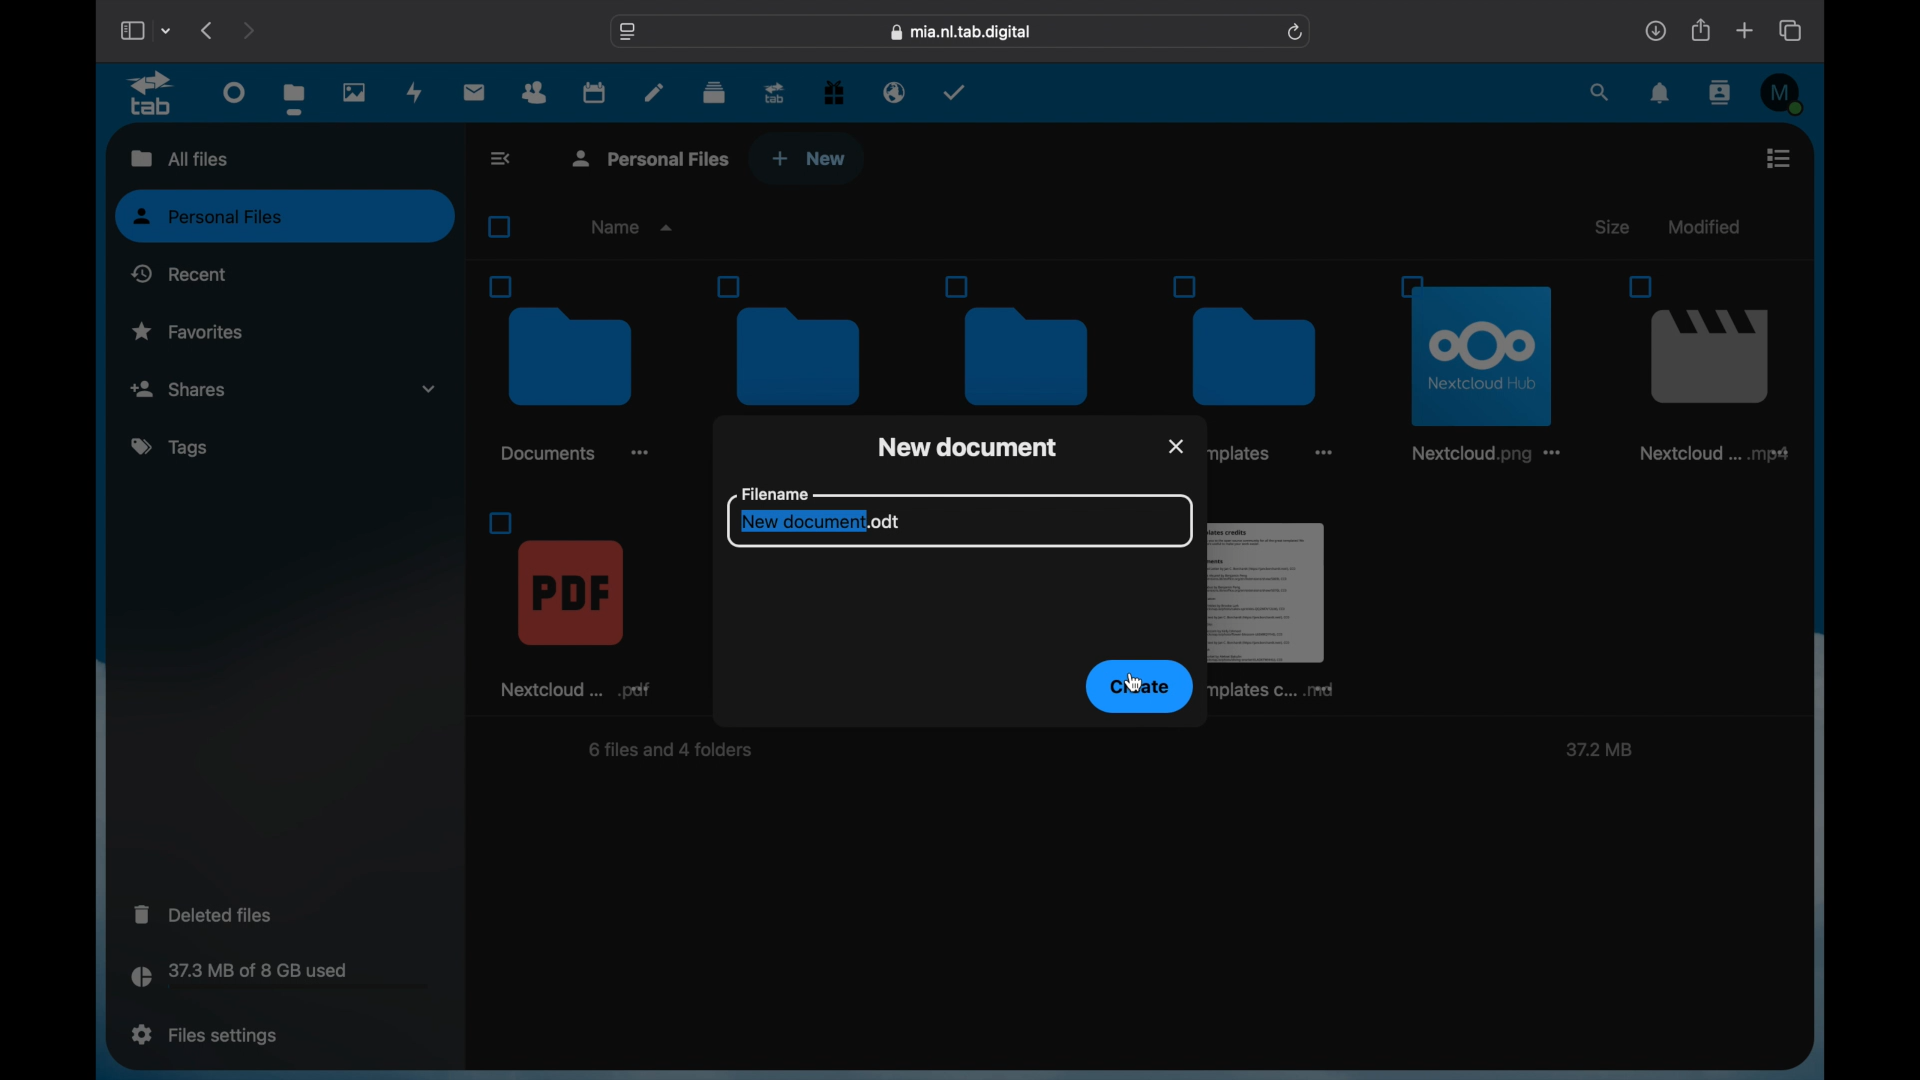 The height and width of the screenshot is (1080, 1920). Describe the element at coordinates (1297, 33) in the screenshot. I see `refresh` at that location.